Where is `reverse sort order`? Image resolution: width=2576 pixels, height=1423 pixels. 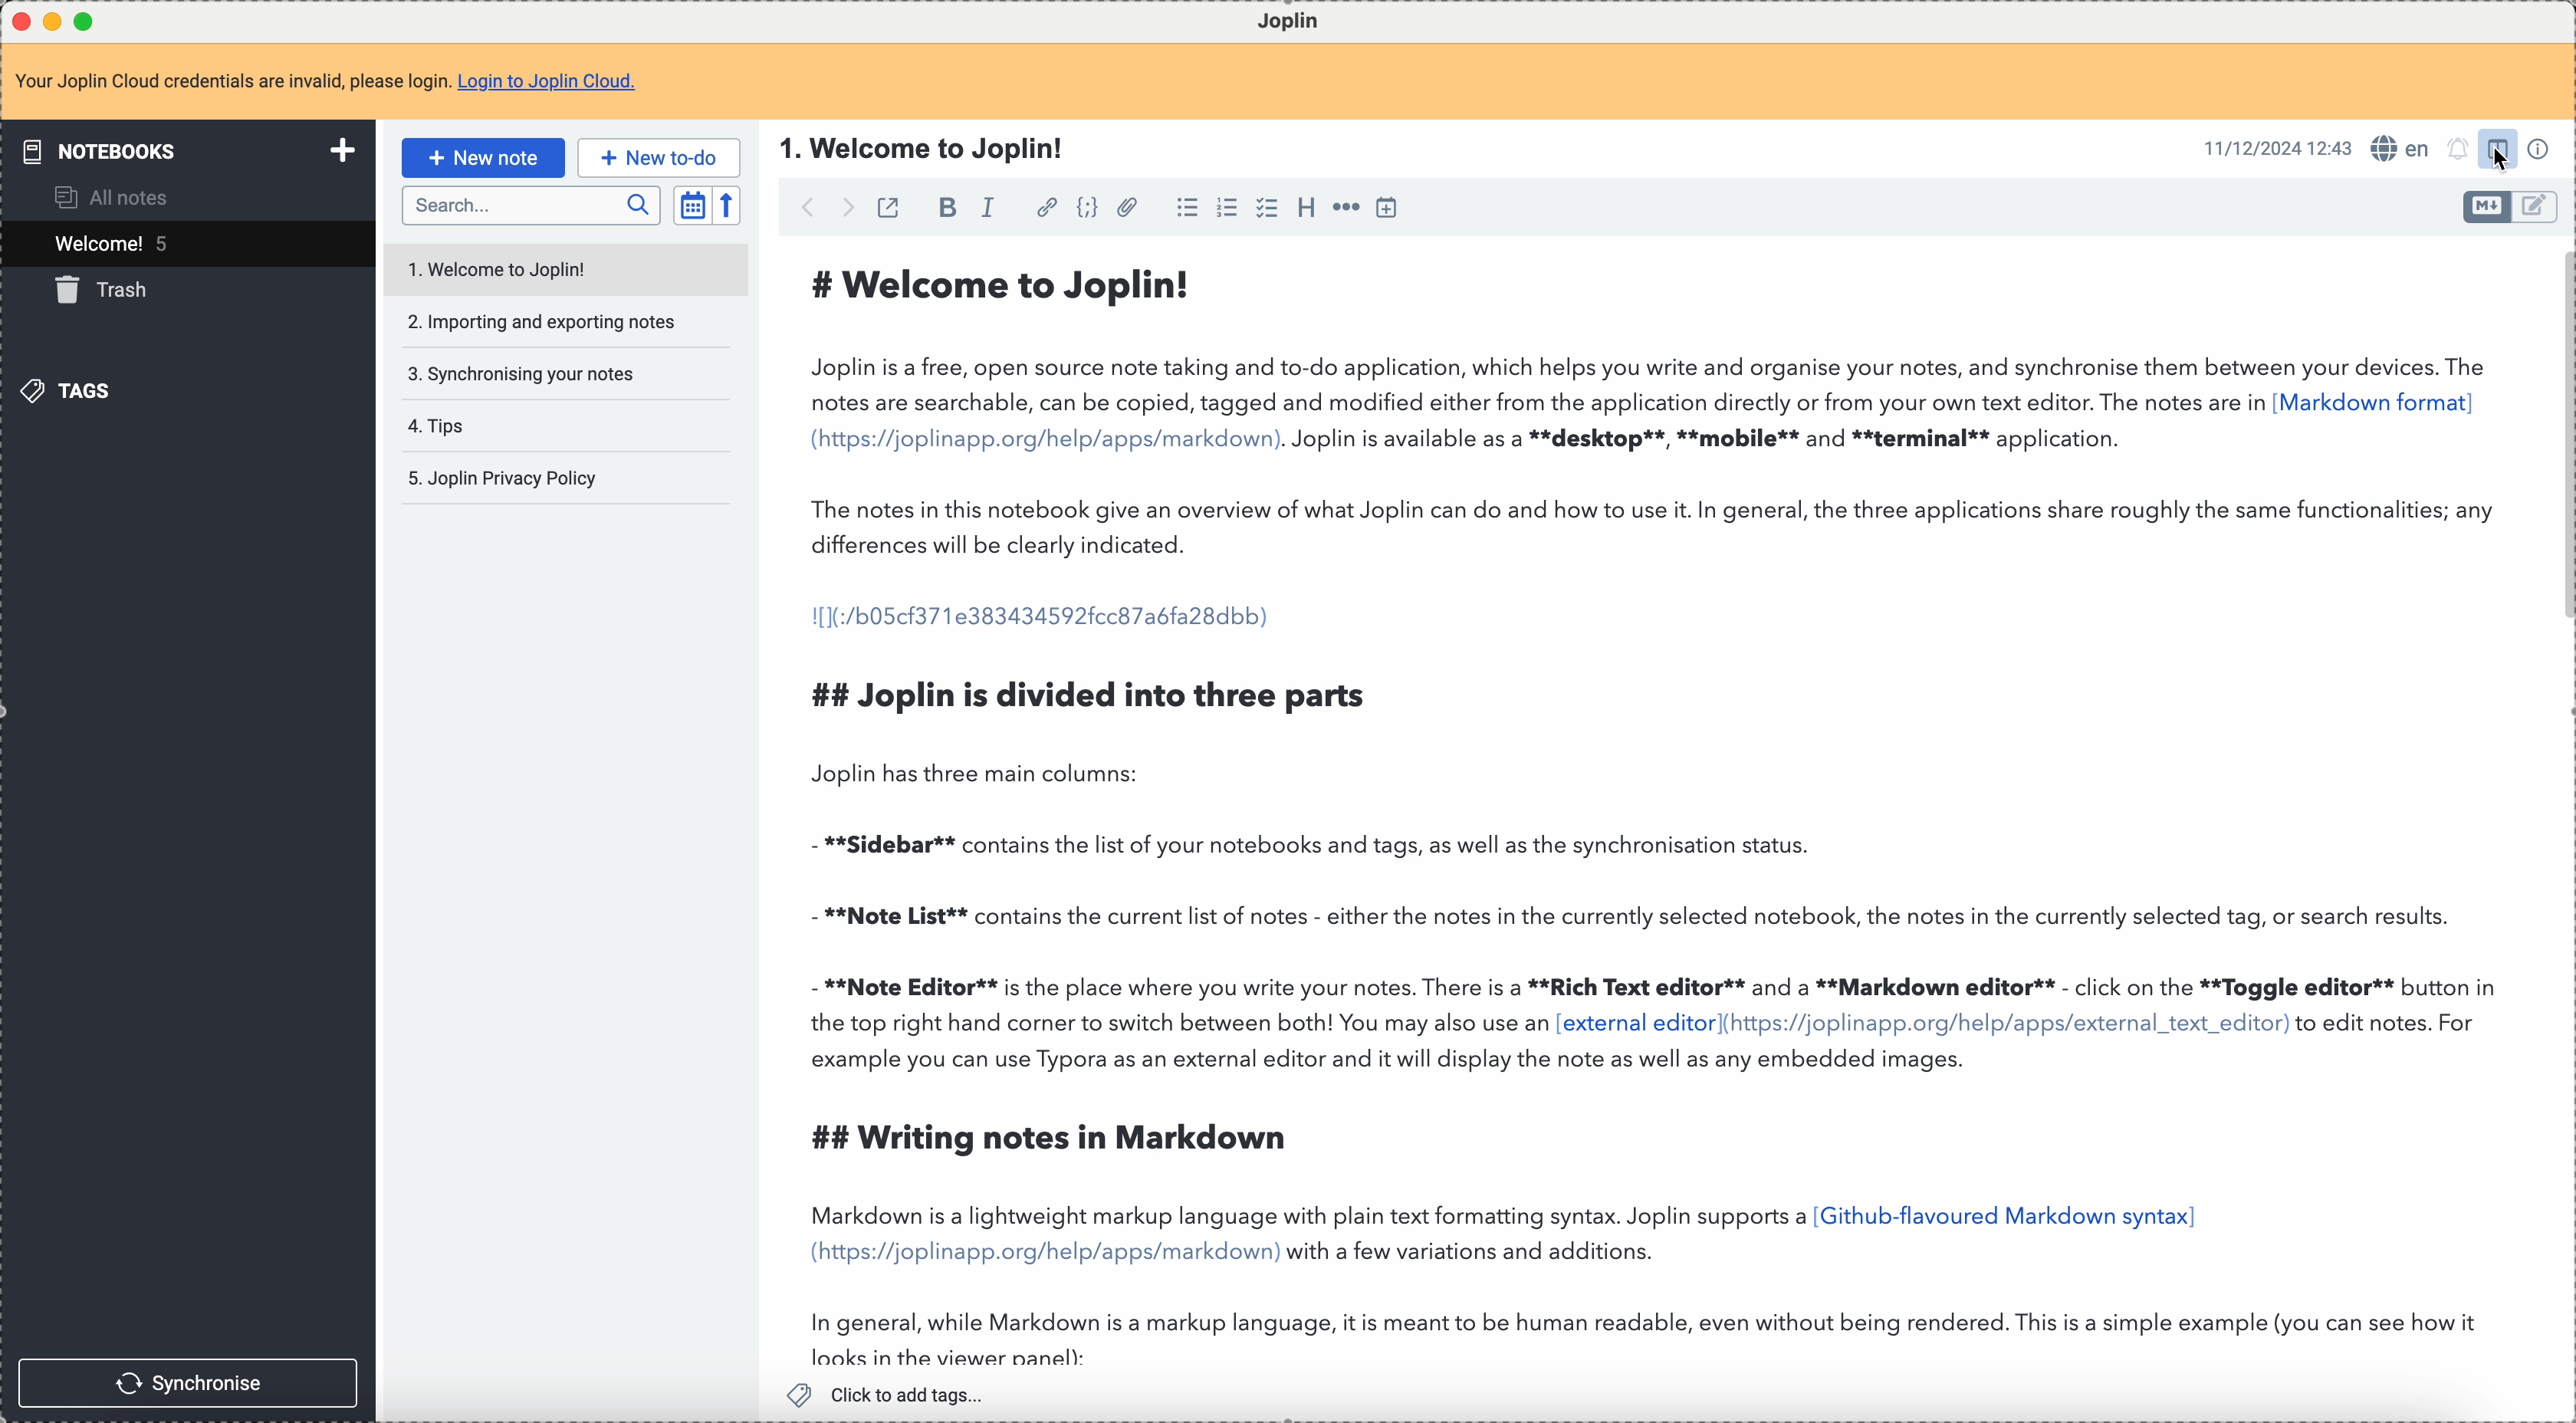 reverse sort order is located at coordinates (732, 204).